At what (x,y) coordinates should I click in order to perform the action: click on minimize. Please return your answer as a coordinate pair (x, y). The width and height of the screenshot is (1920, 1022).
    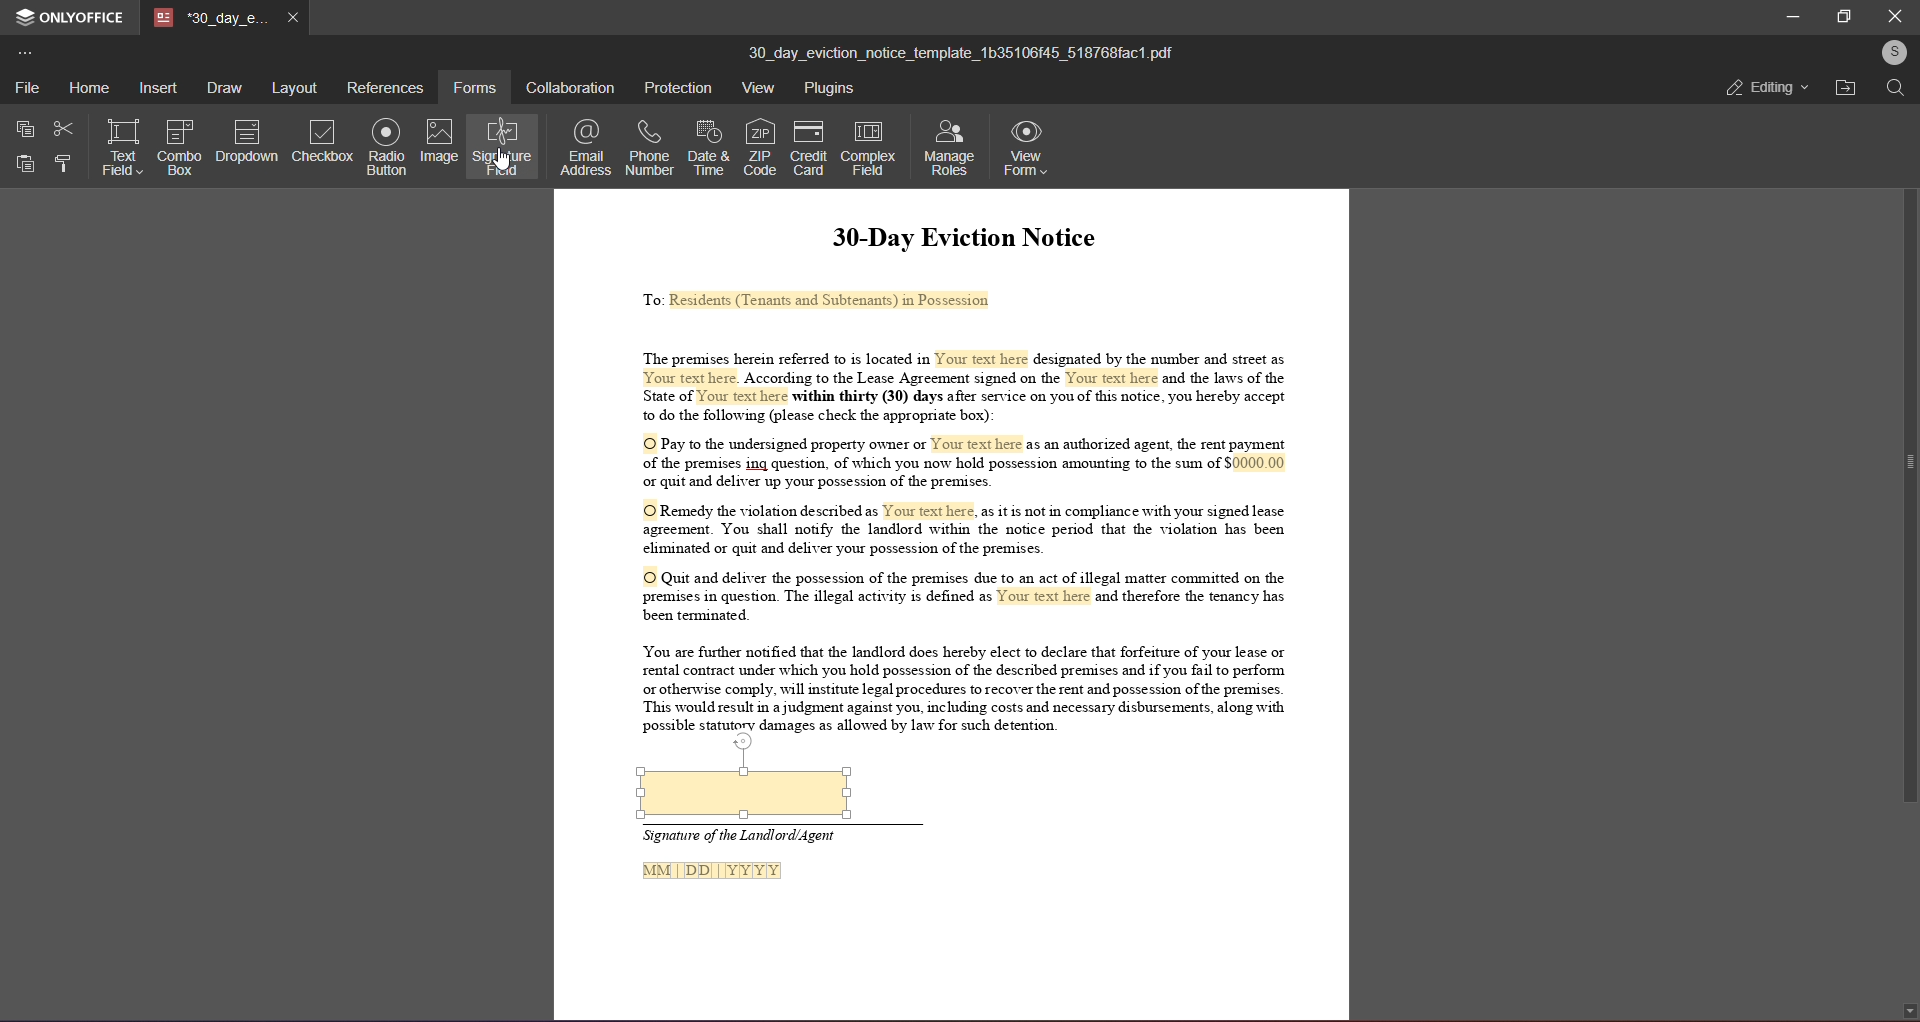
    Looking at the image, I should click on (1783, 15).